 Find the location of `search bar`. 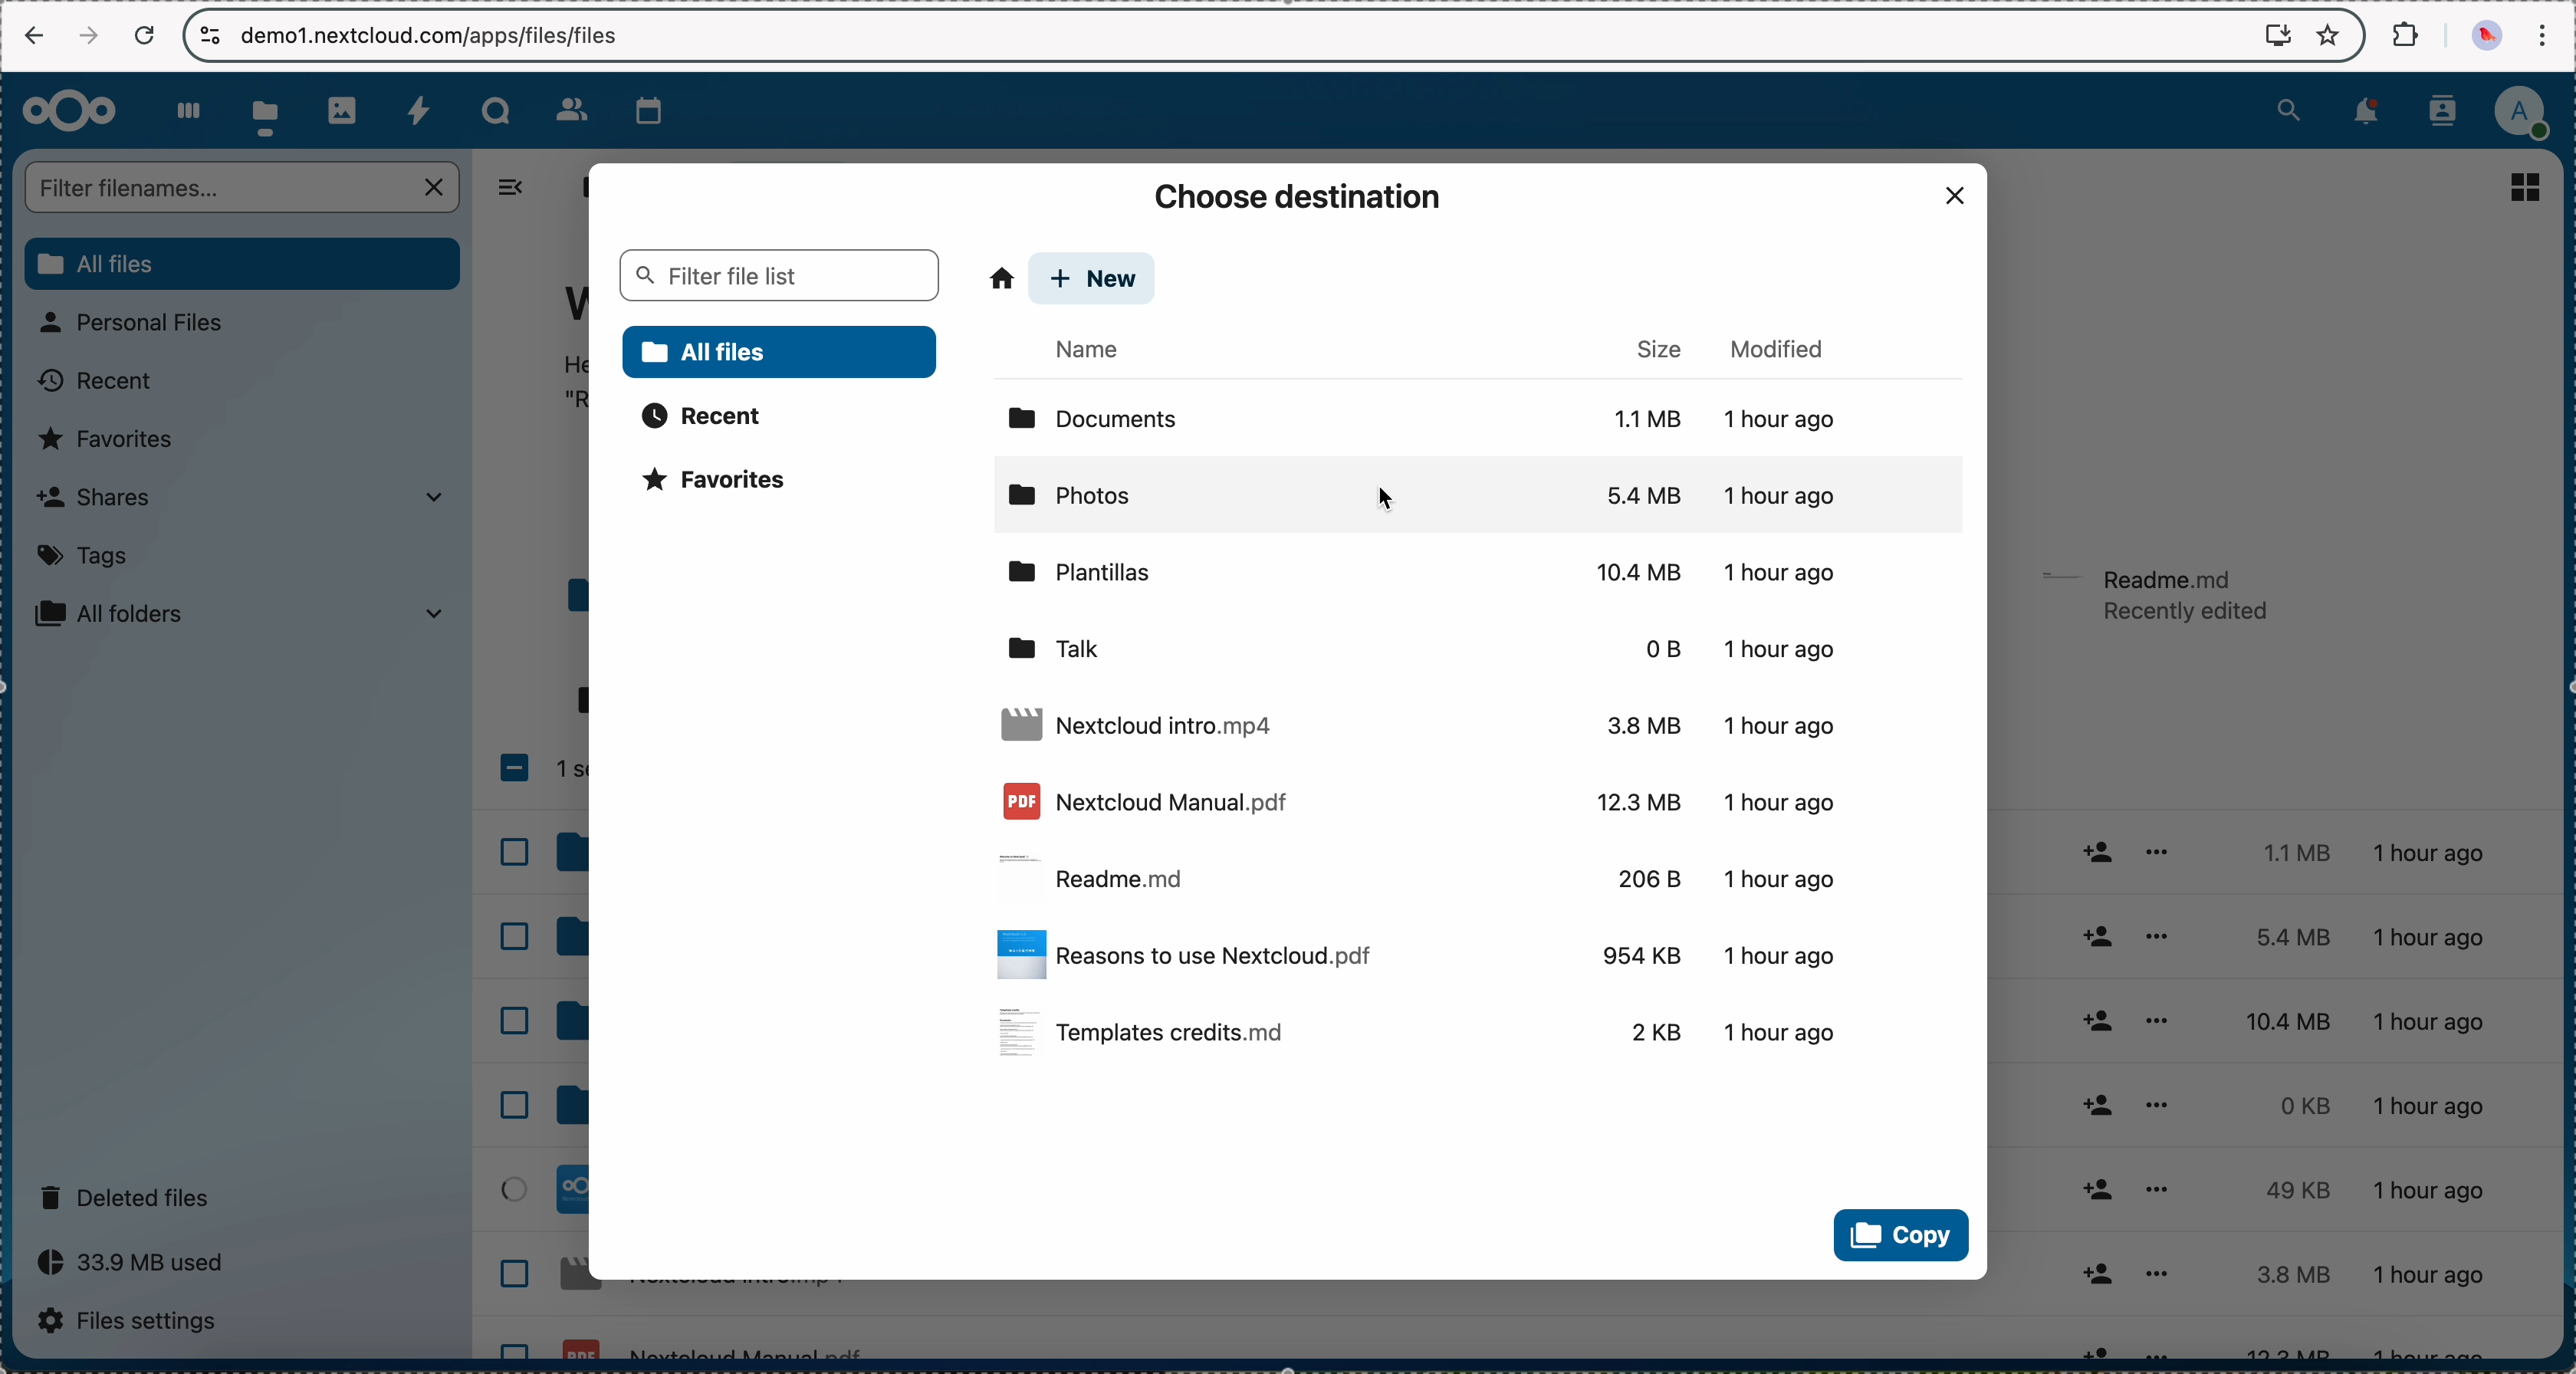

search bar is located at coordinates (777, 274).